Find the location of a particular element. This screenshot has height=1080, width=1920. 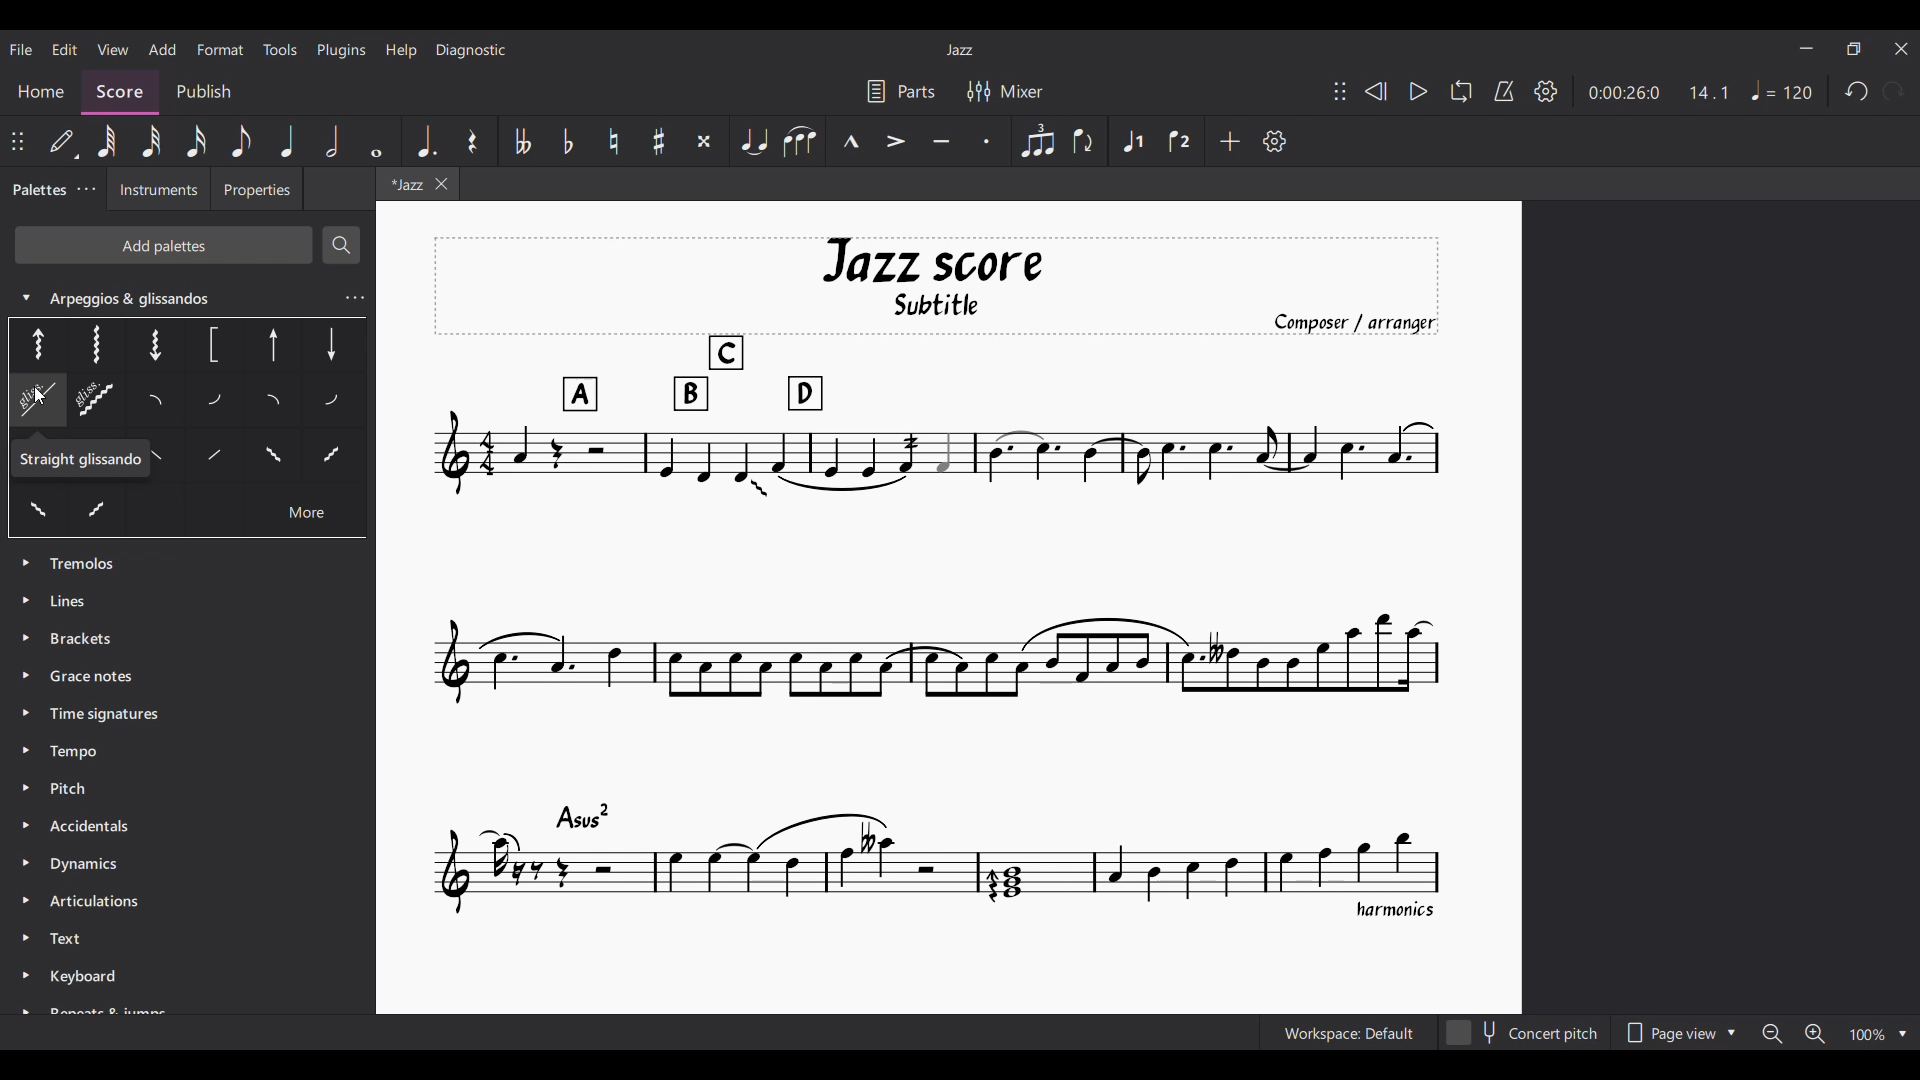

View menu is located at coordinates (112, 49).